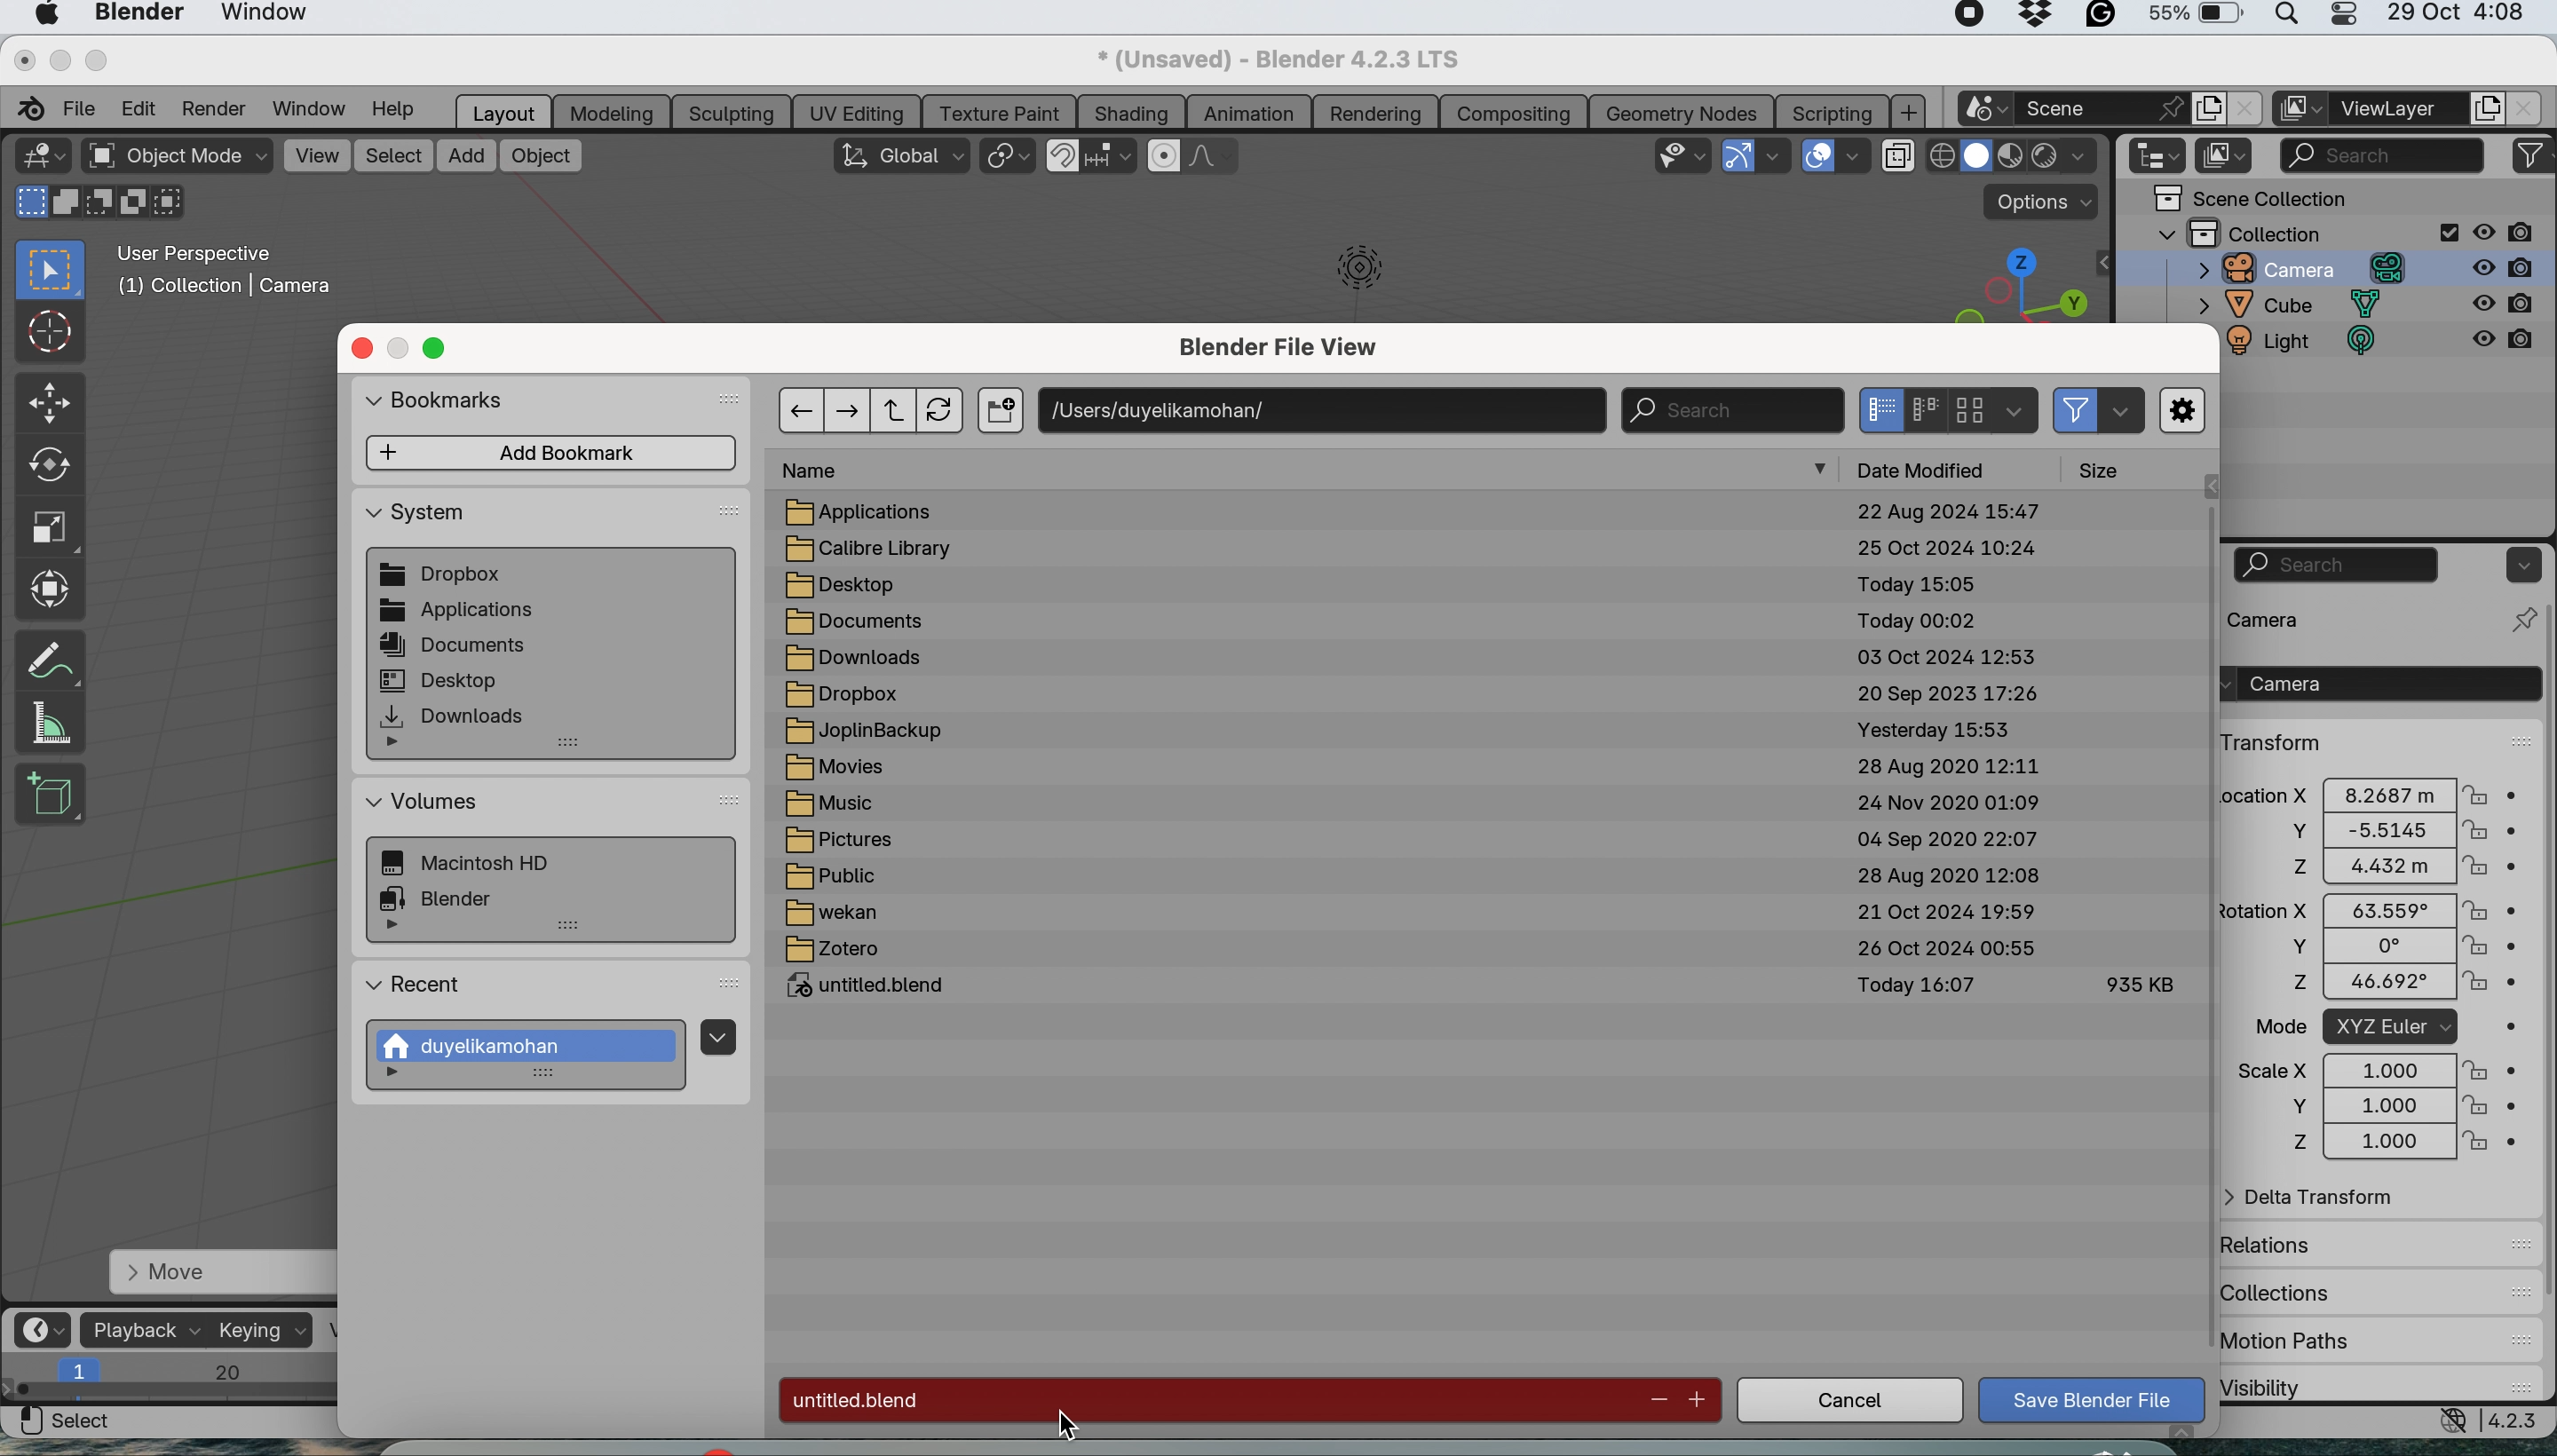  What do you see at coordinates (2104, 263) in the screenshot?
I see `collapse` at bounding box center [2104, 263].